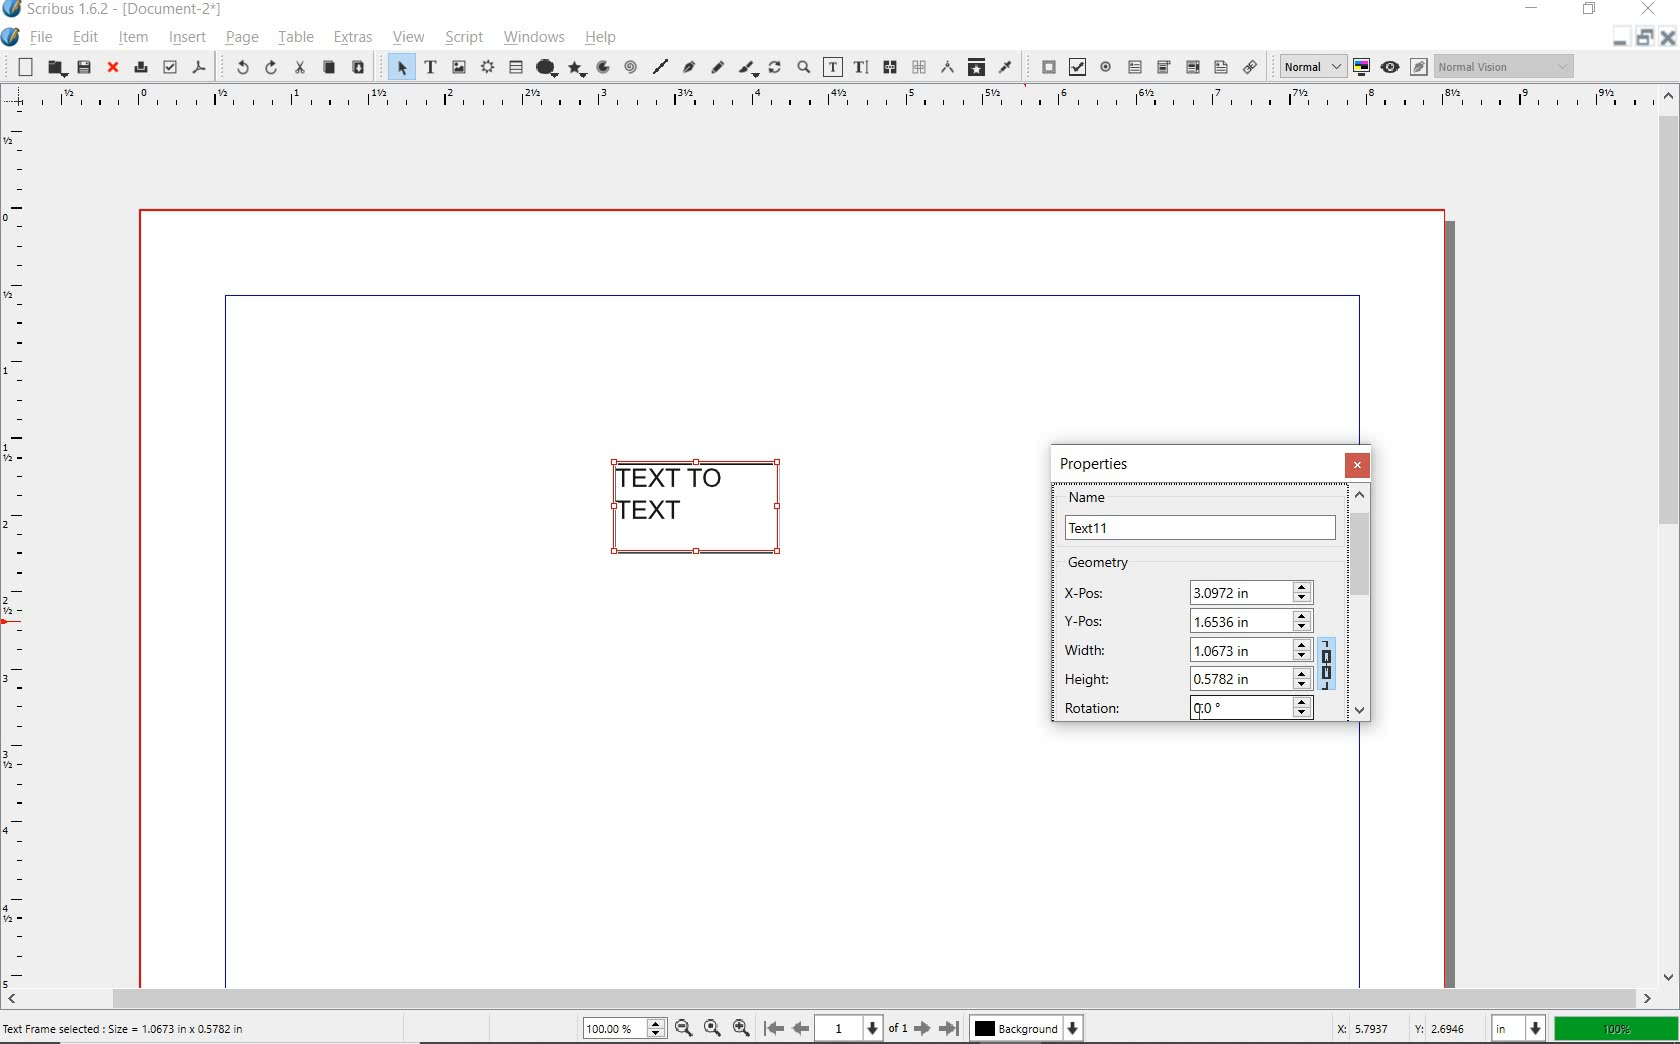 The image size is (1680, 1044). What do you see at coordinates (1515, 1029) in the screenshot?
I see `select unit` at bounding box center [1515, 1029].